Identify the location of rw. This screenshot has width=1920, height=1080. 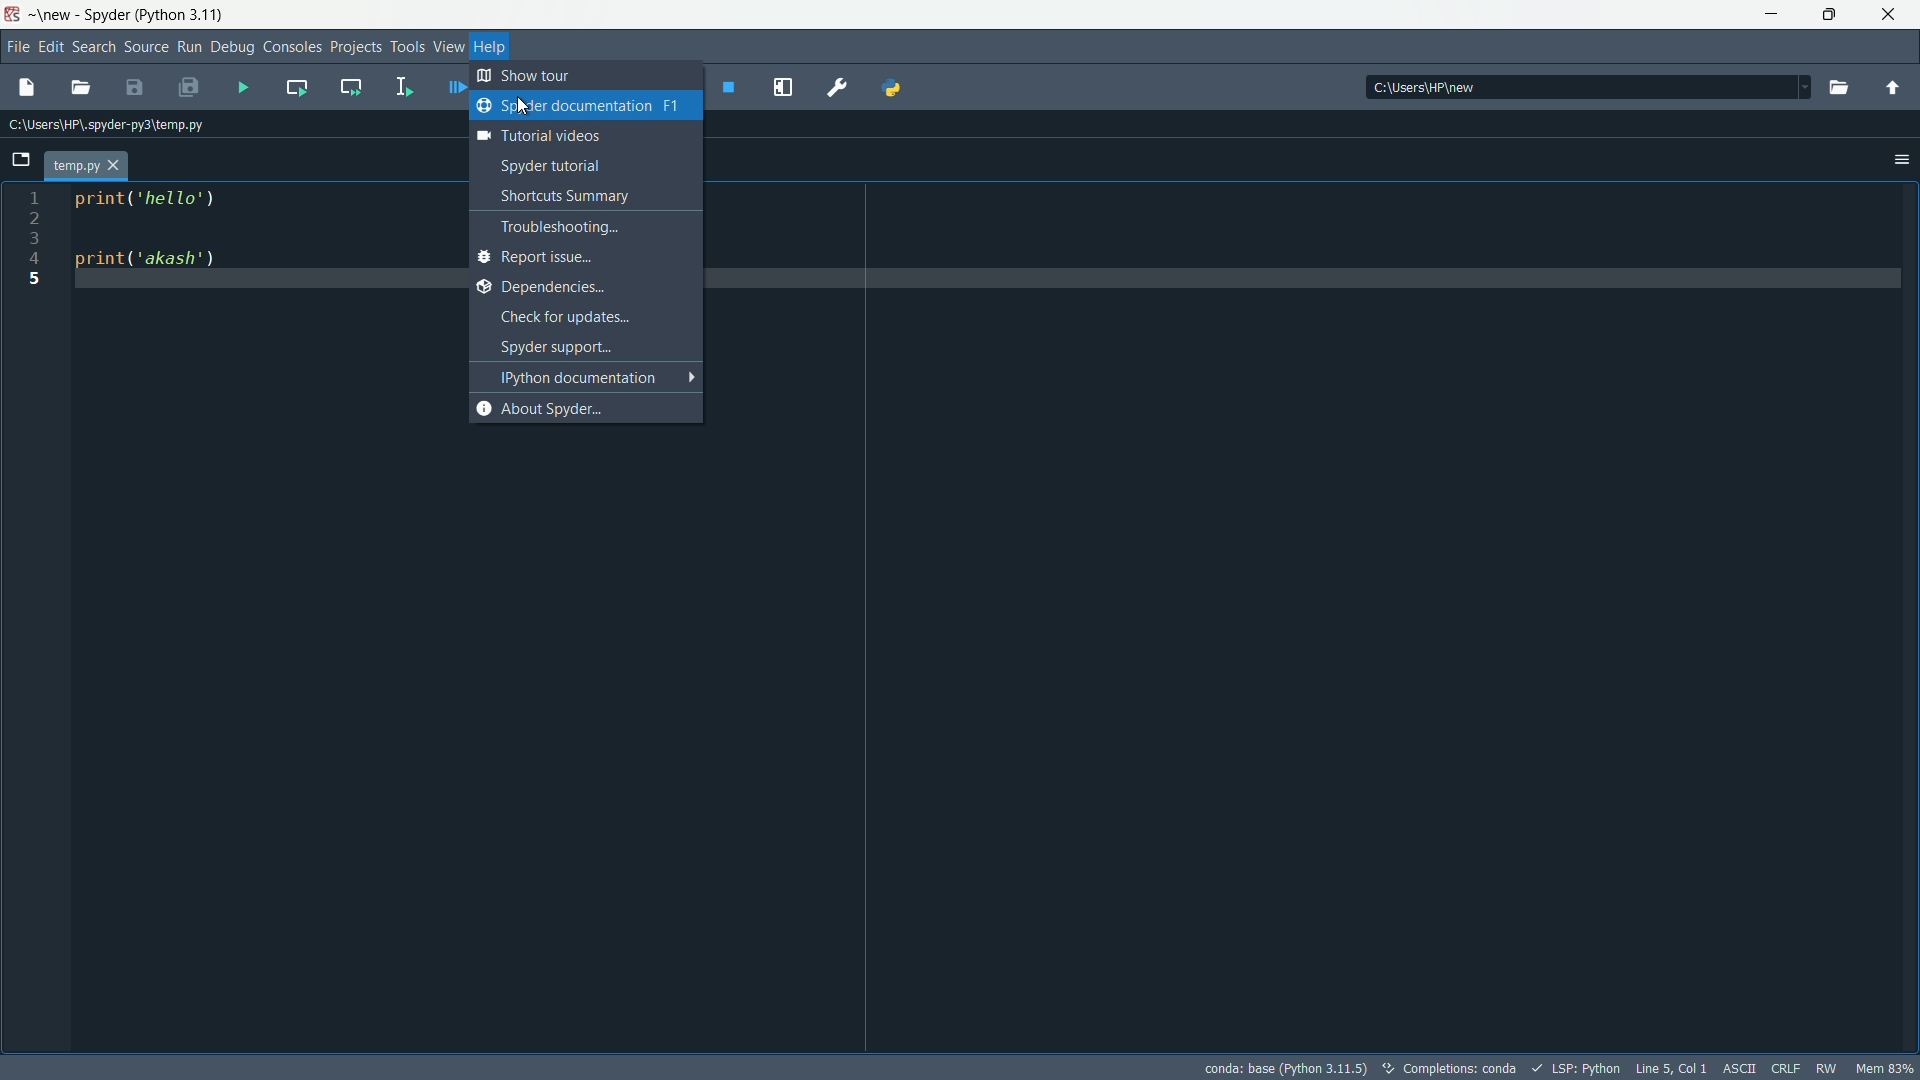
(1828, 1068).